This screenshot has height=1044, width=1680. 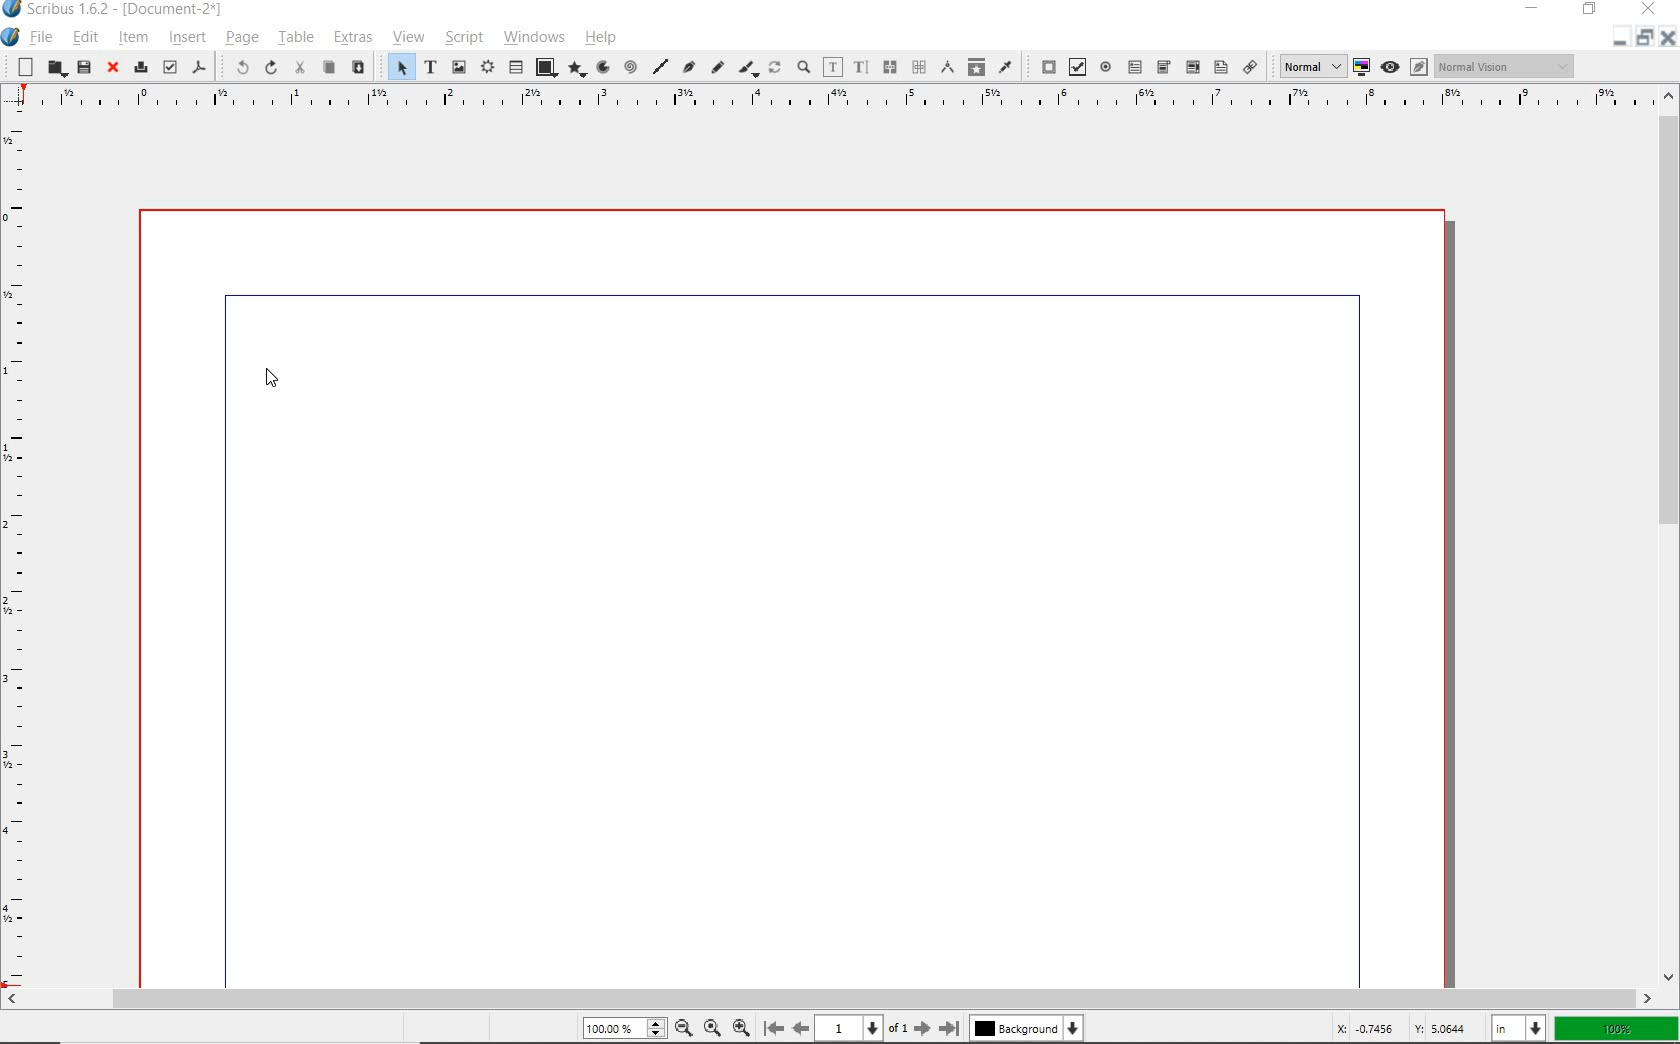 I want to click on cut, so click(x=299, y=68).